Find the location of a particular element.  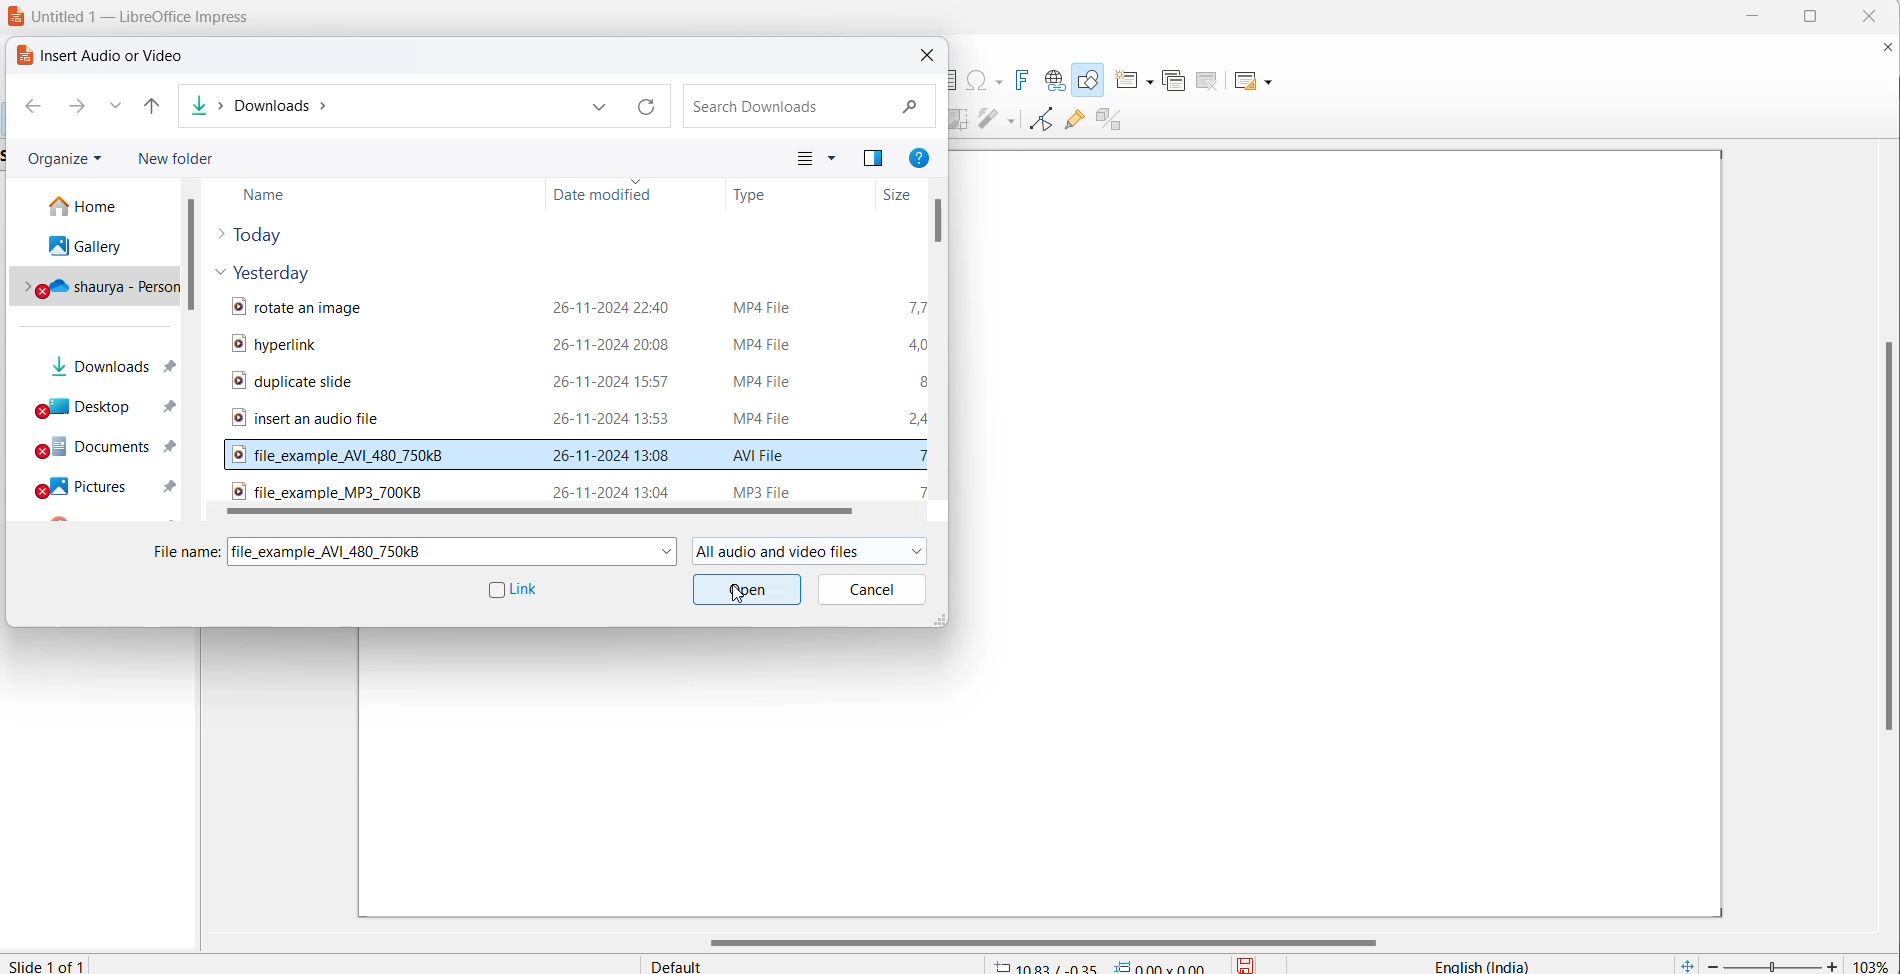

cursor and selection coordinates is located at coordinates (1104, 962).